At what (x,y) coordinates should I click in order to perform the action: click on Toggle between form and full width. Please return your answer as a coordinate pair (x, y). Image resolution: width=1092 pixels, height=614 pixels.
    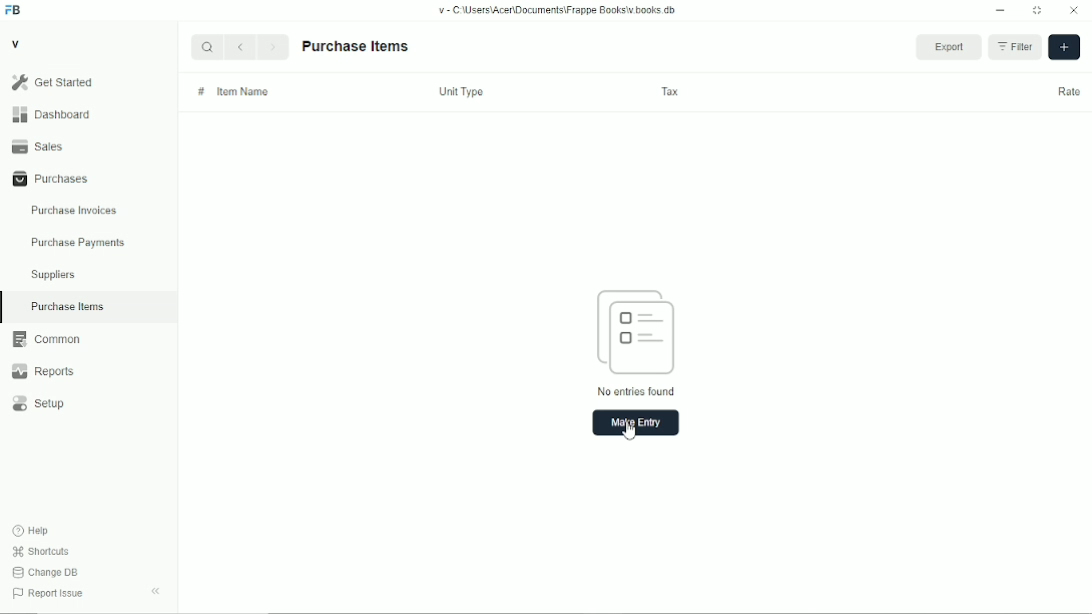
    Looking at the image, I should click on (1038, 11).